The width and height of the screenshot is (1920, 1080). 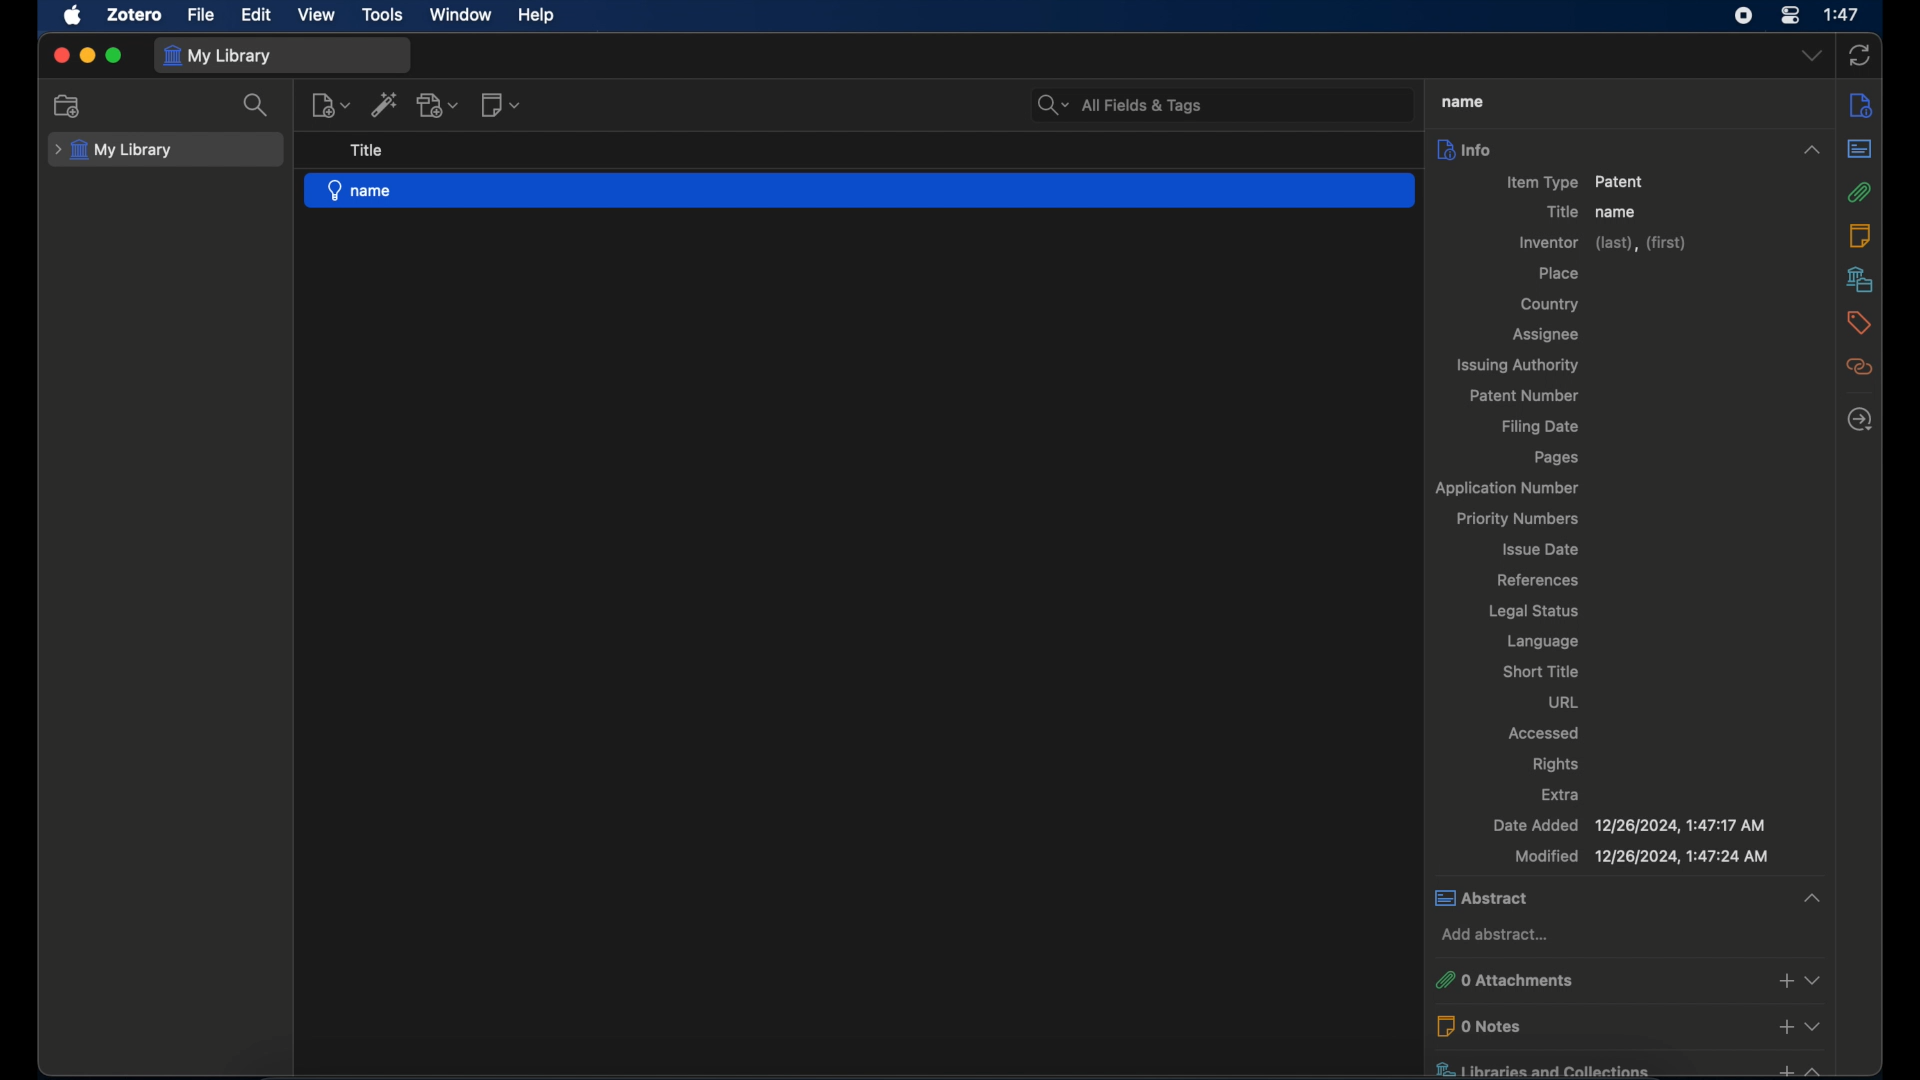 I want to click on title, so click(x=1561, y=211).